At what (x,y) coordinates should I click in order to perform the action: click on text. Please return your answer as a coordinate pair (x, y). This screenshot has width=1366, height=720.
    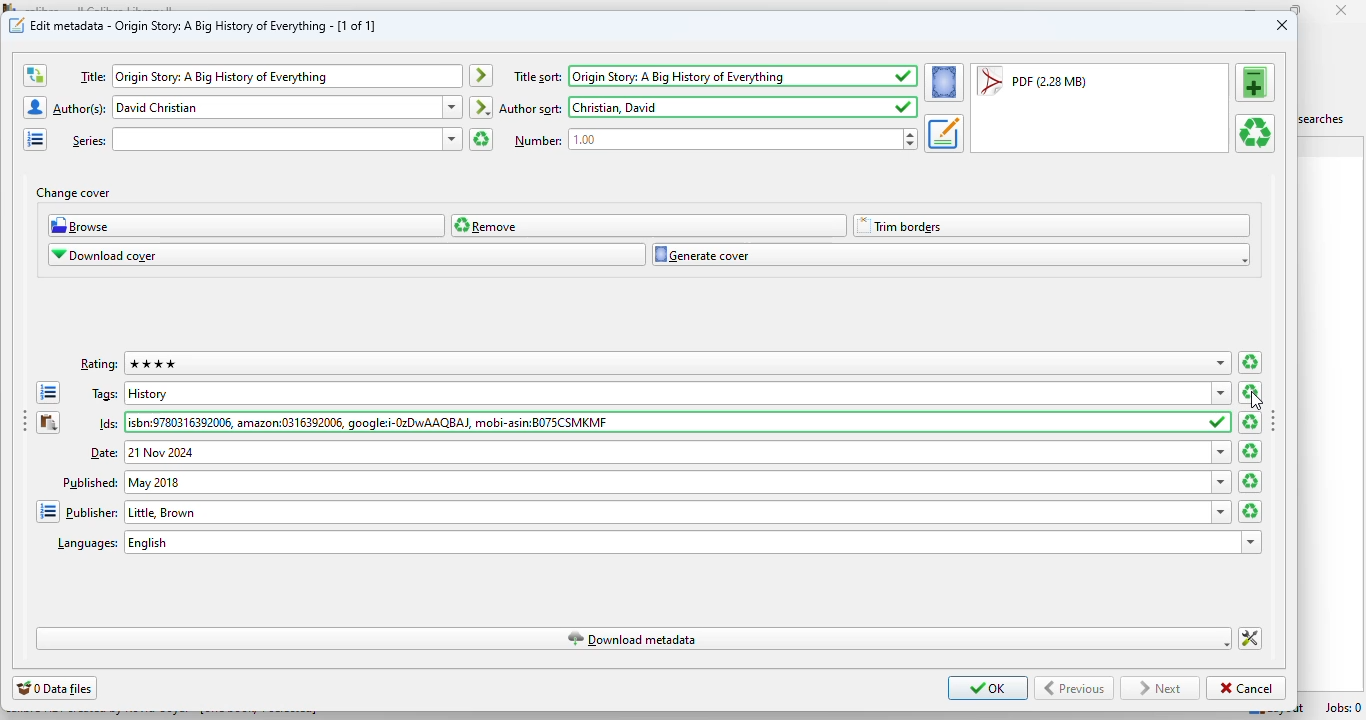
    Looking at the image, I should click on (539, 141).